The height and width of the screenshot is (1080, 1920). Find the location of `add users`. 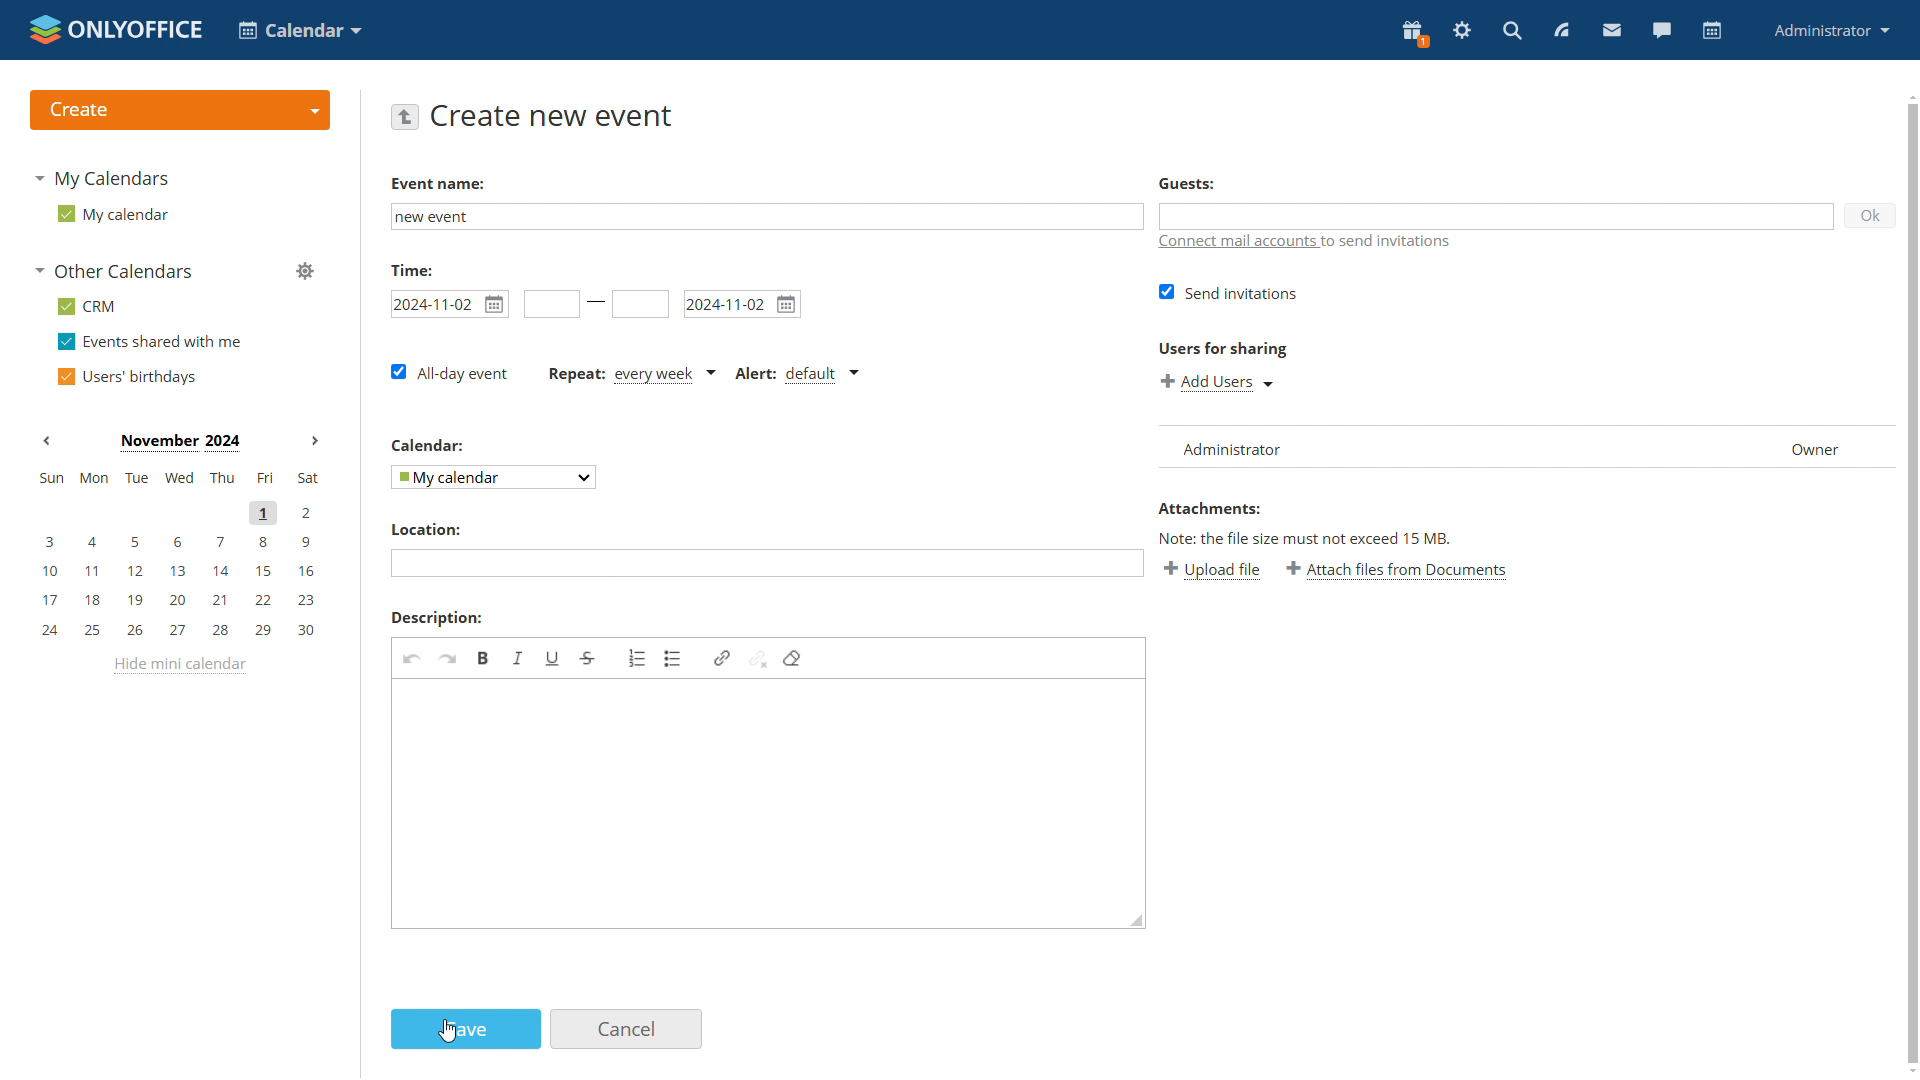

add users is located at coordinates (1216, 380).